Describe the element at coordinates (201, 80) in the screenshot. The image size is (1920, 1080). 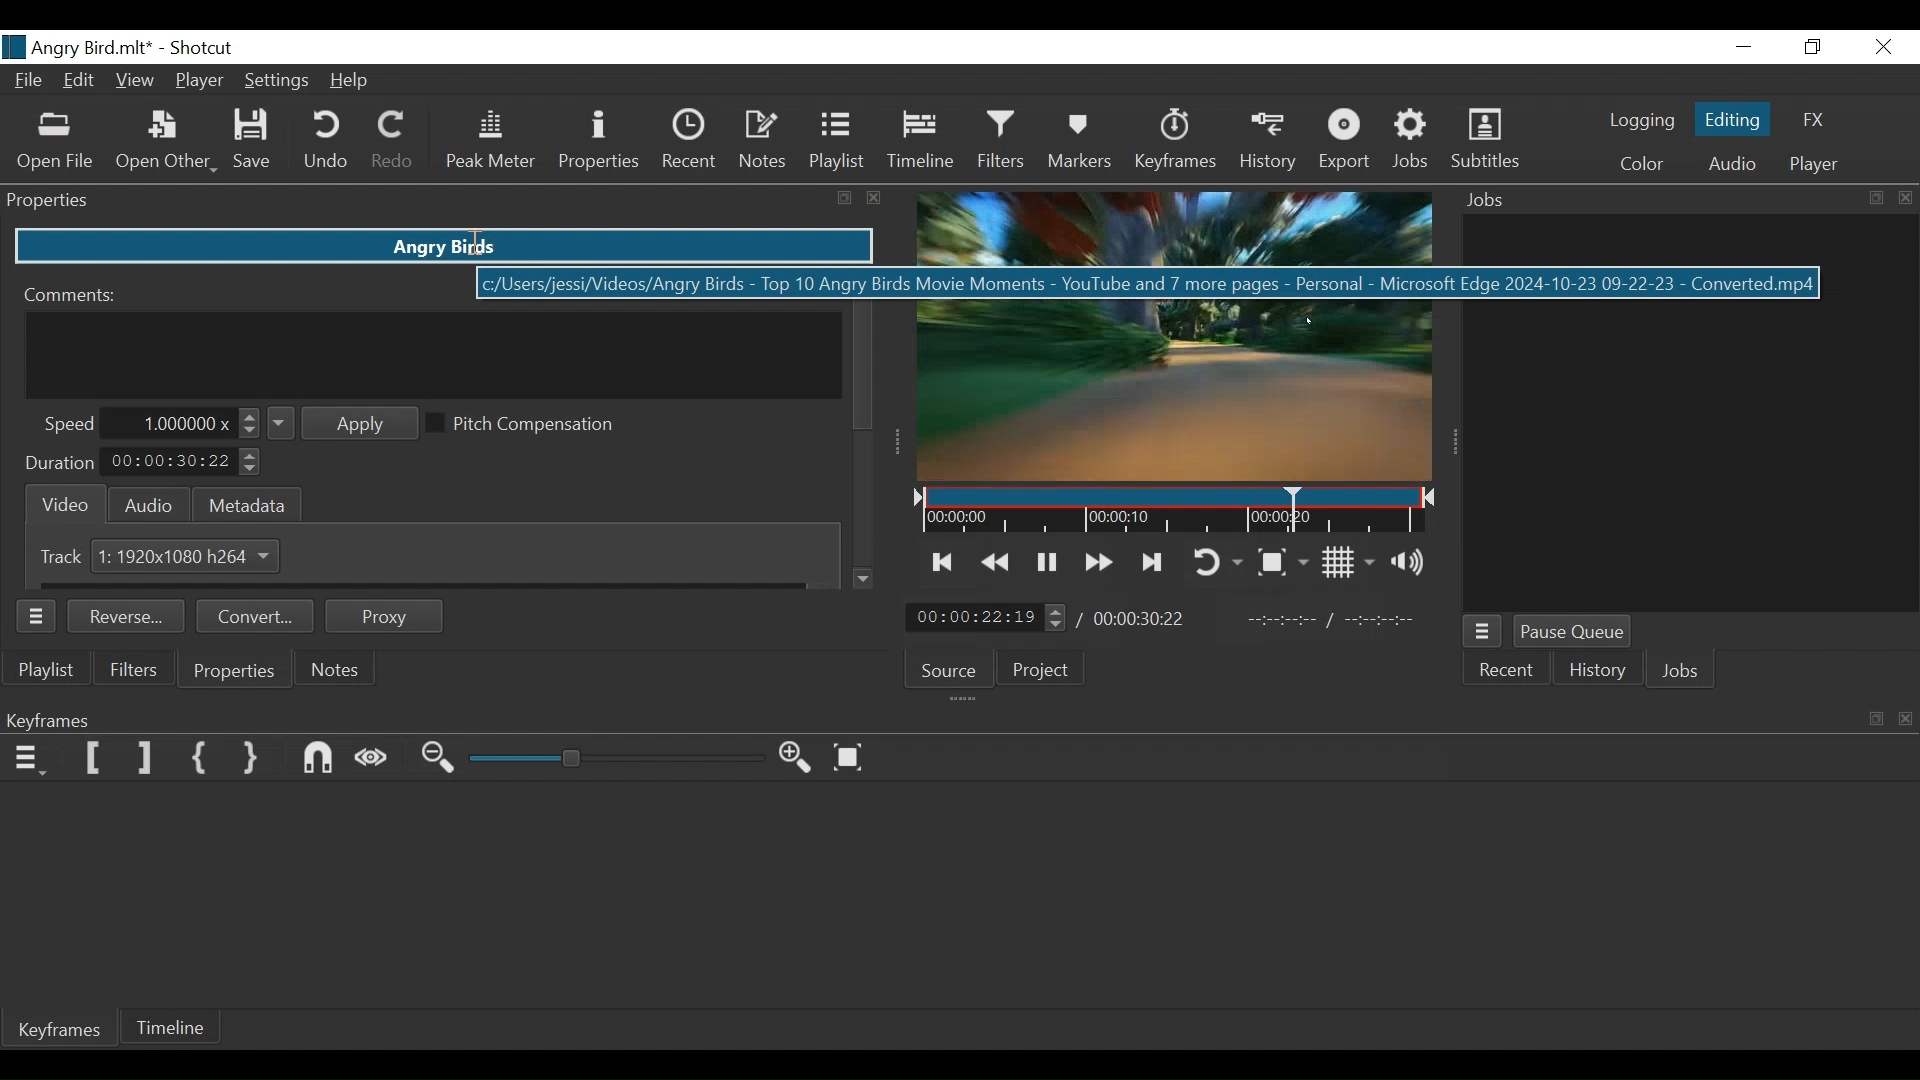
I see `Player` at that location.